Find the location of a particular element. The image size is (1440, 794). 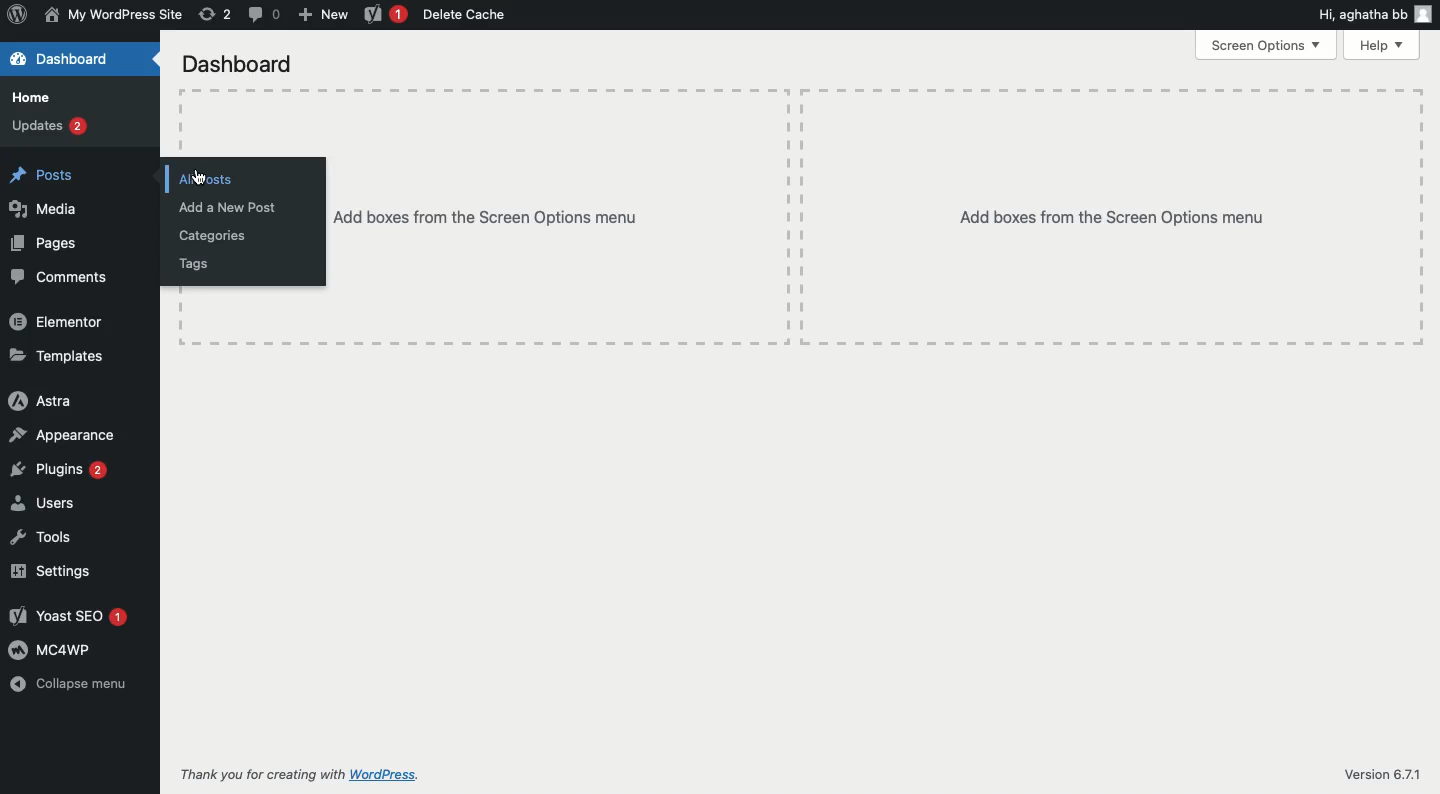

Posts is located at coordinates (44, 175).